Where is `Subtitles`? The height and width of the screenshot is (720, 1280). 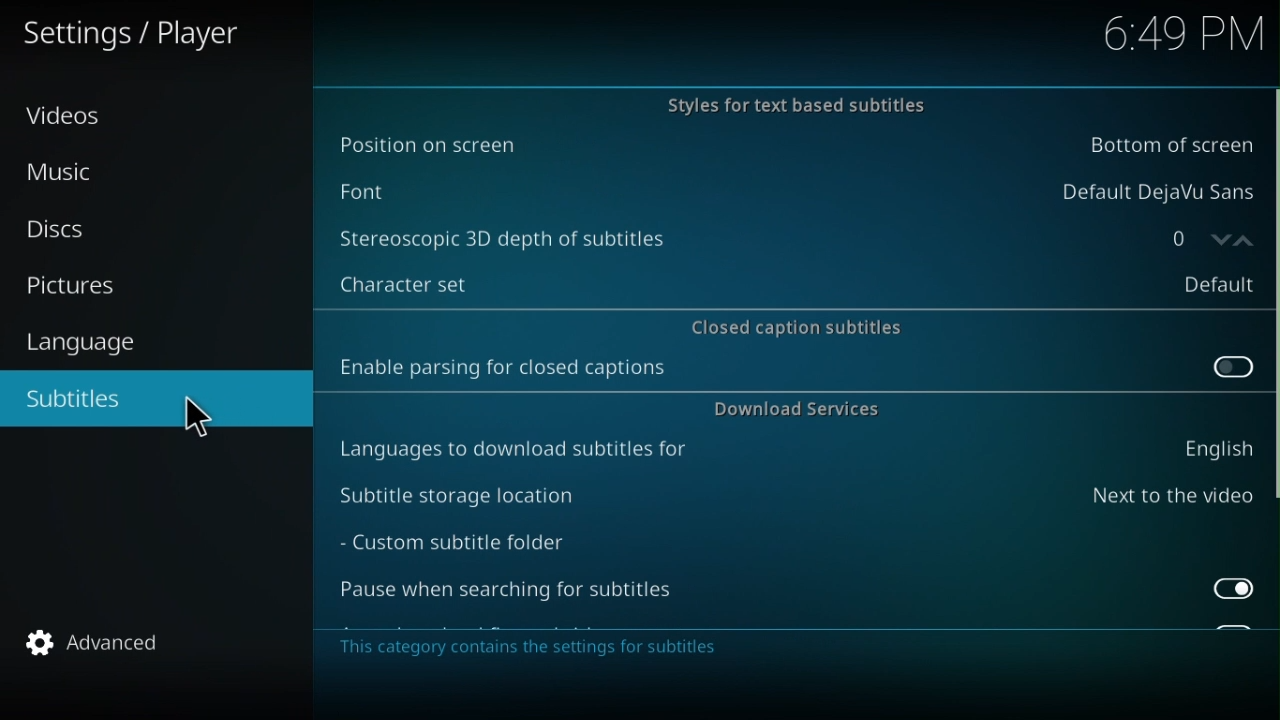
Subtitles is located at coordinates (87, 398).